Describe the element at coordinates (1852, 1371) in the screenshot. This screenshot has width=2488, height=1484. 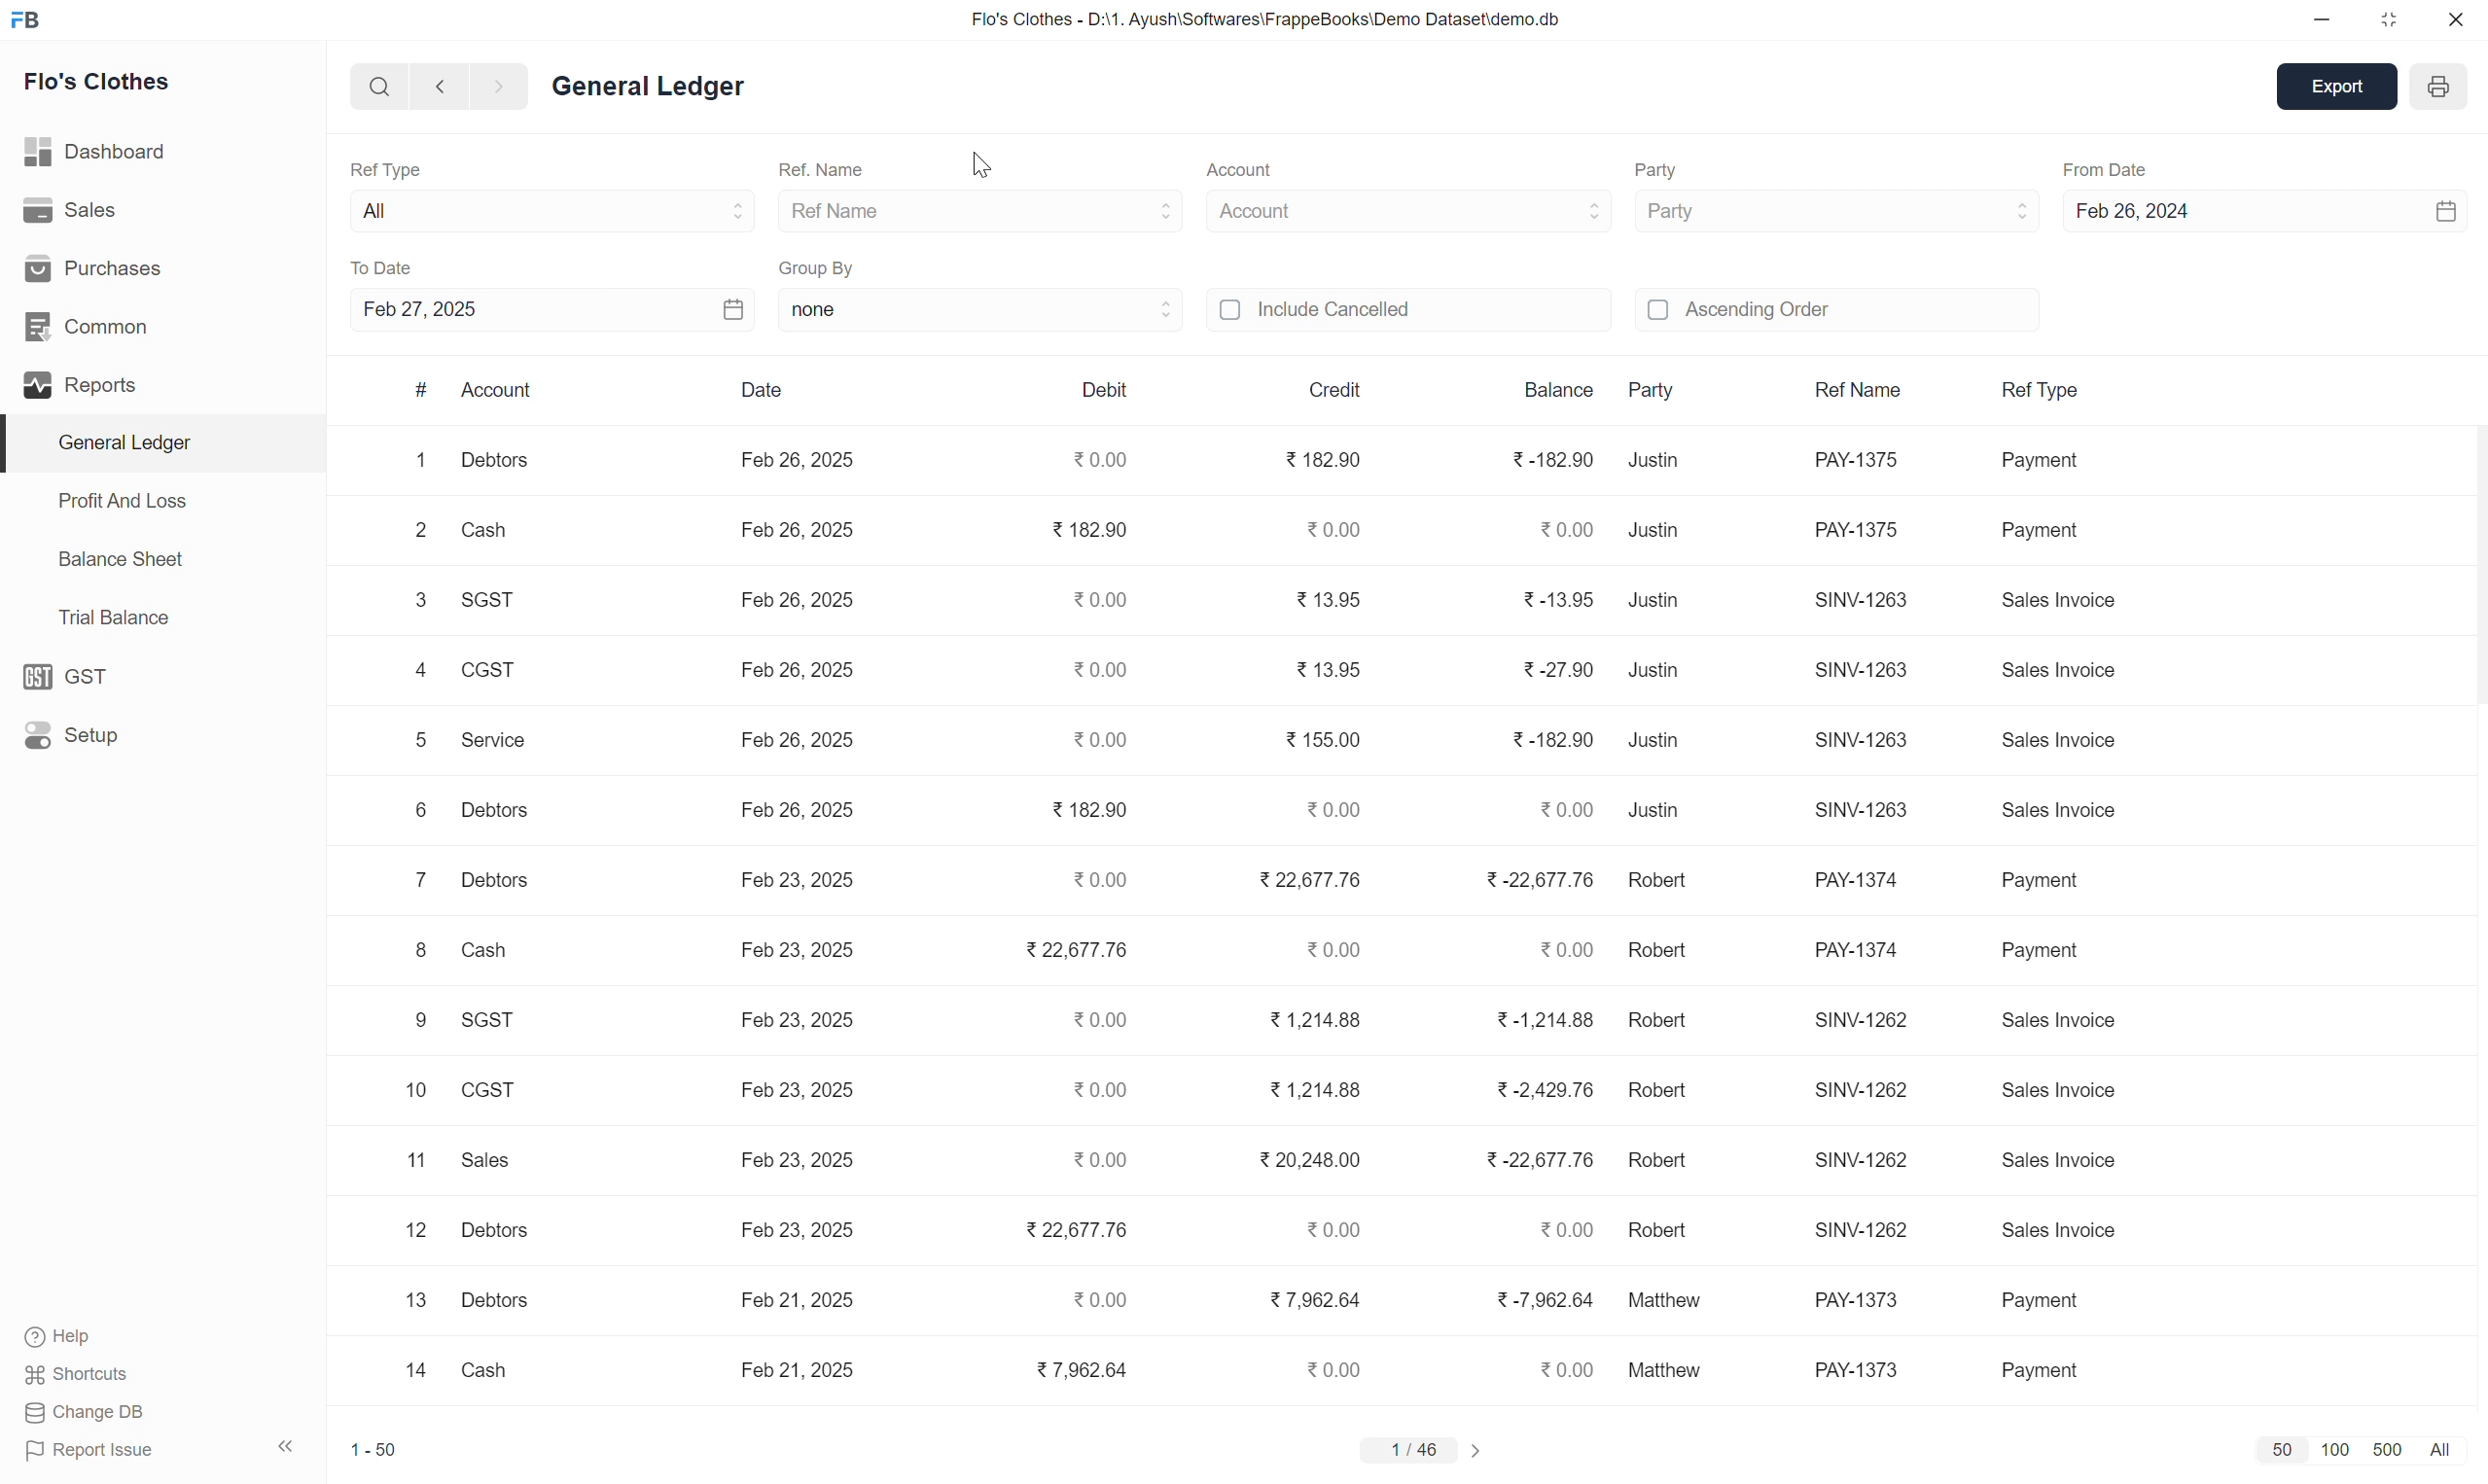
I see `SINV-1262` at that location.